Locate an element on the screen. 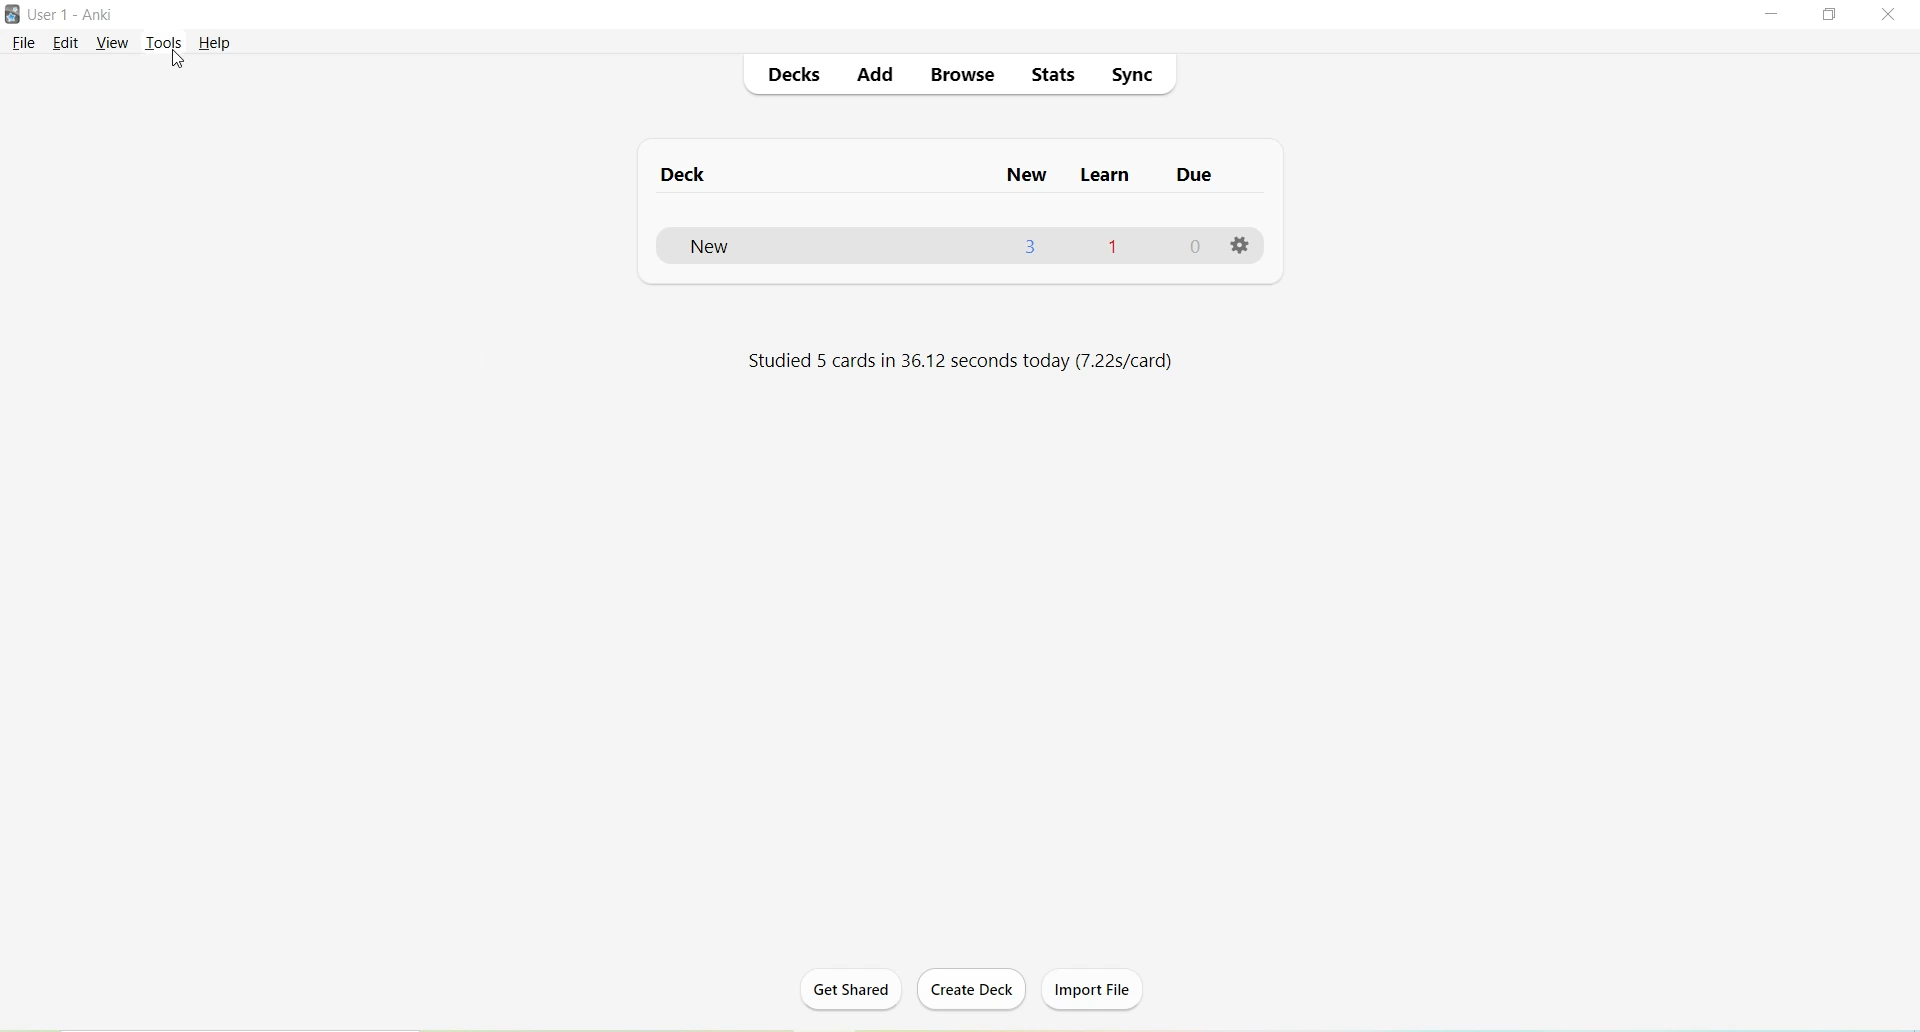 The height and width of the screenshot is (1032, 1920). Options is located at coordinates (1241, 248).